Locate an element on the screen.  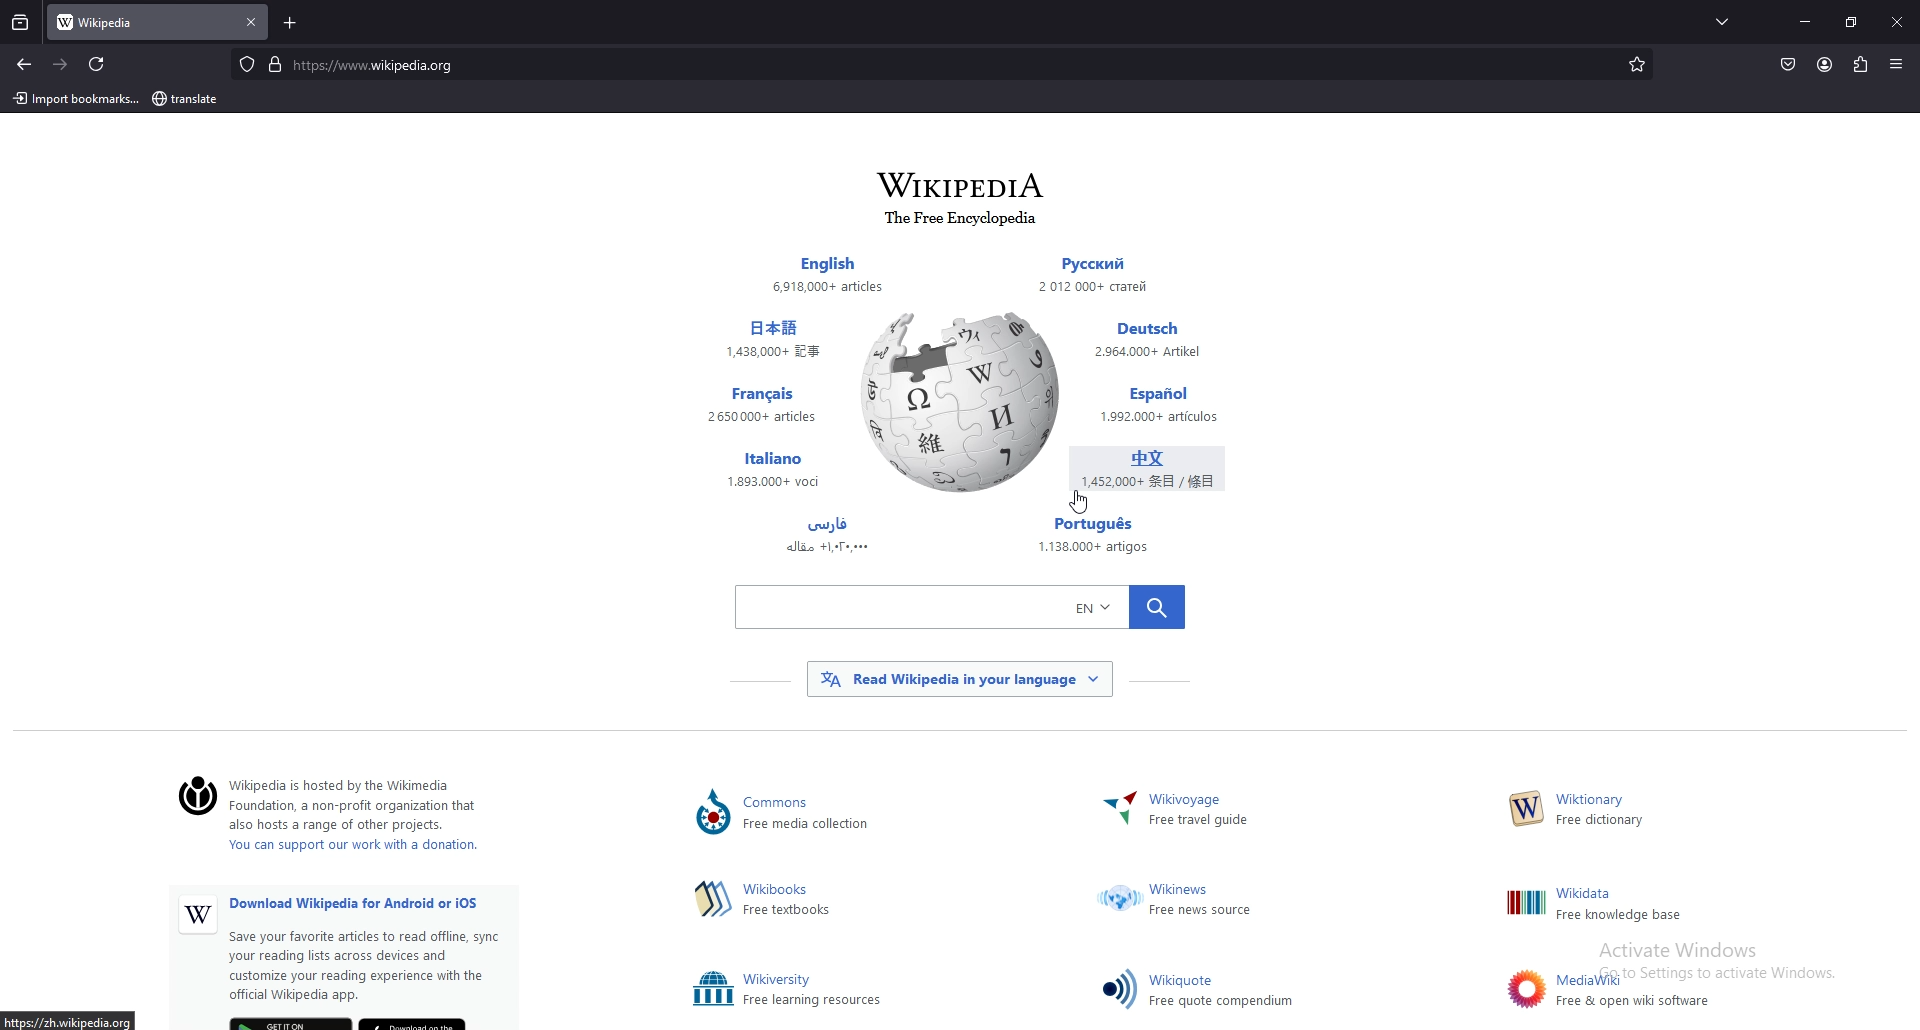
© is located at coordinates (190, 798).